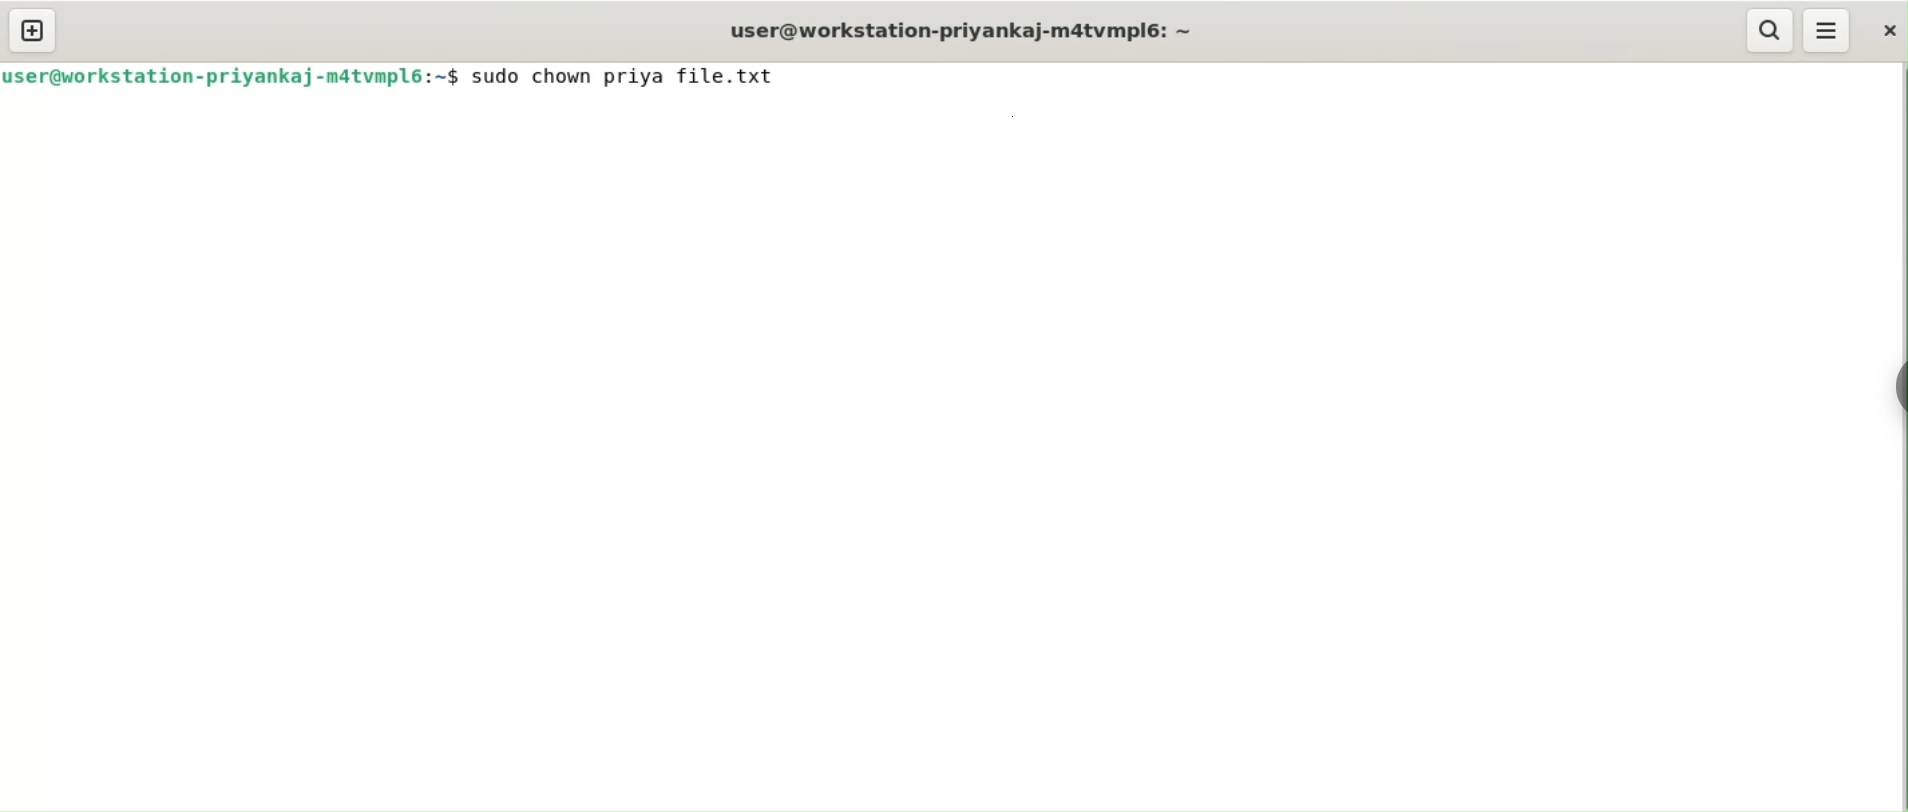 The image size is (1908, 812). What do you see at coordinates (1770, 31) in the screenshot?
I see `search` at bounding box center [1770, 31].